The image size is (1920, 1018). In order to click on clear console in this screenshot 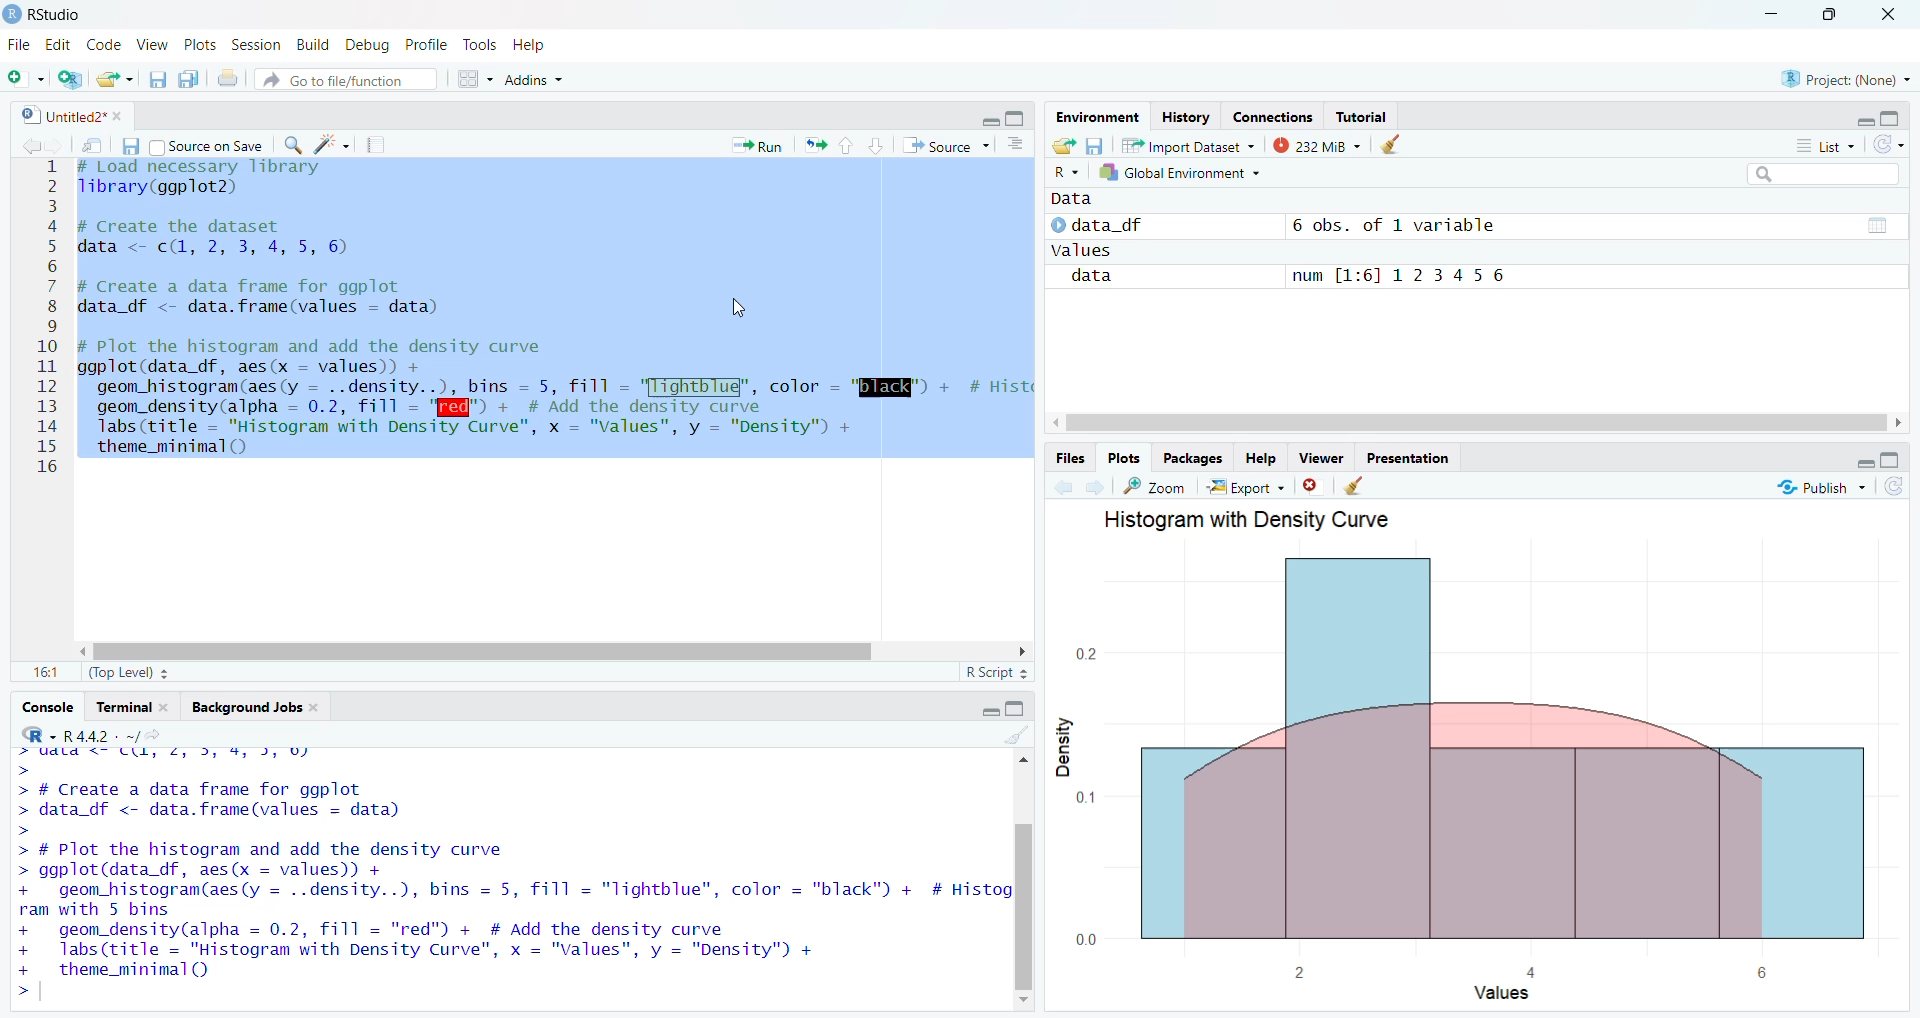, I will do `click(1016, 737)`.